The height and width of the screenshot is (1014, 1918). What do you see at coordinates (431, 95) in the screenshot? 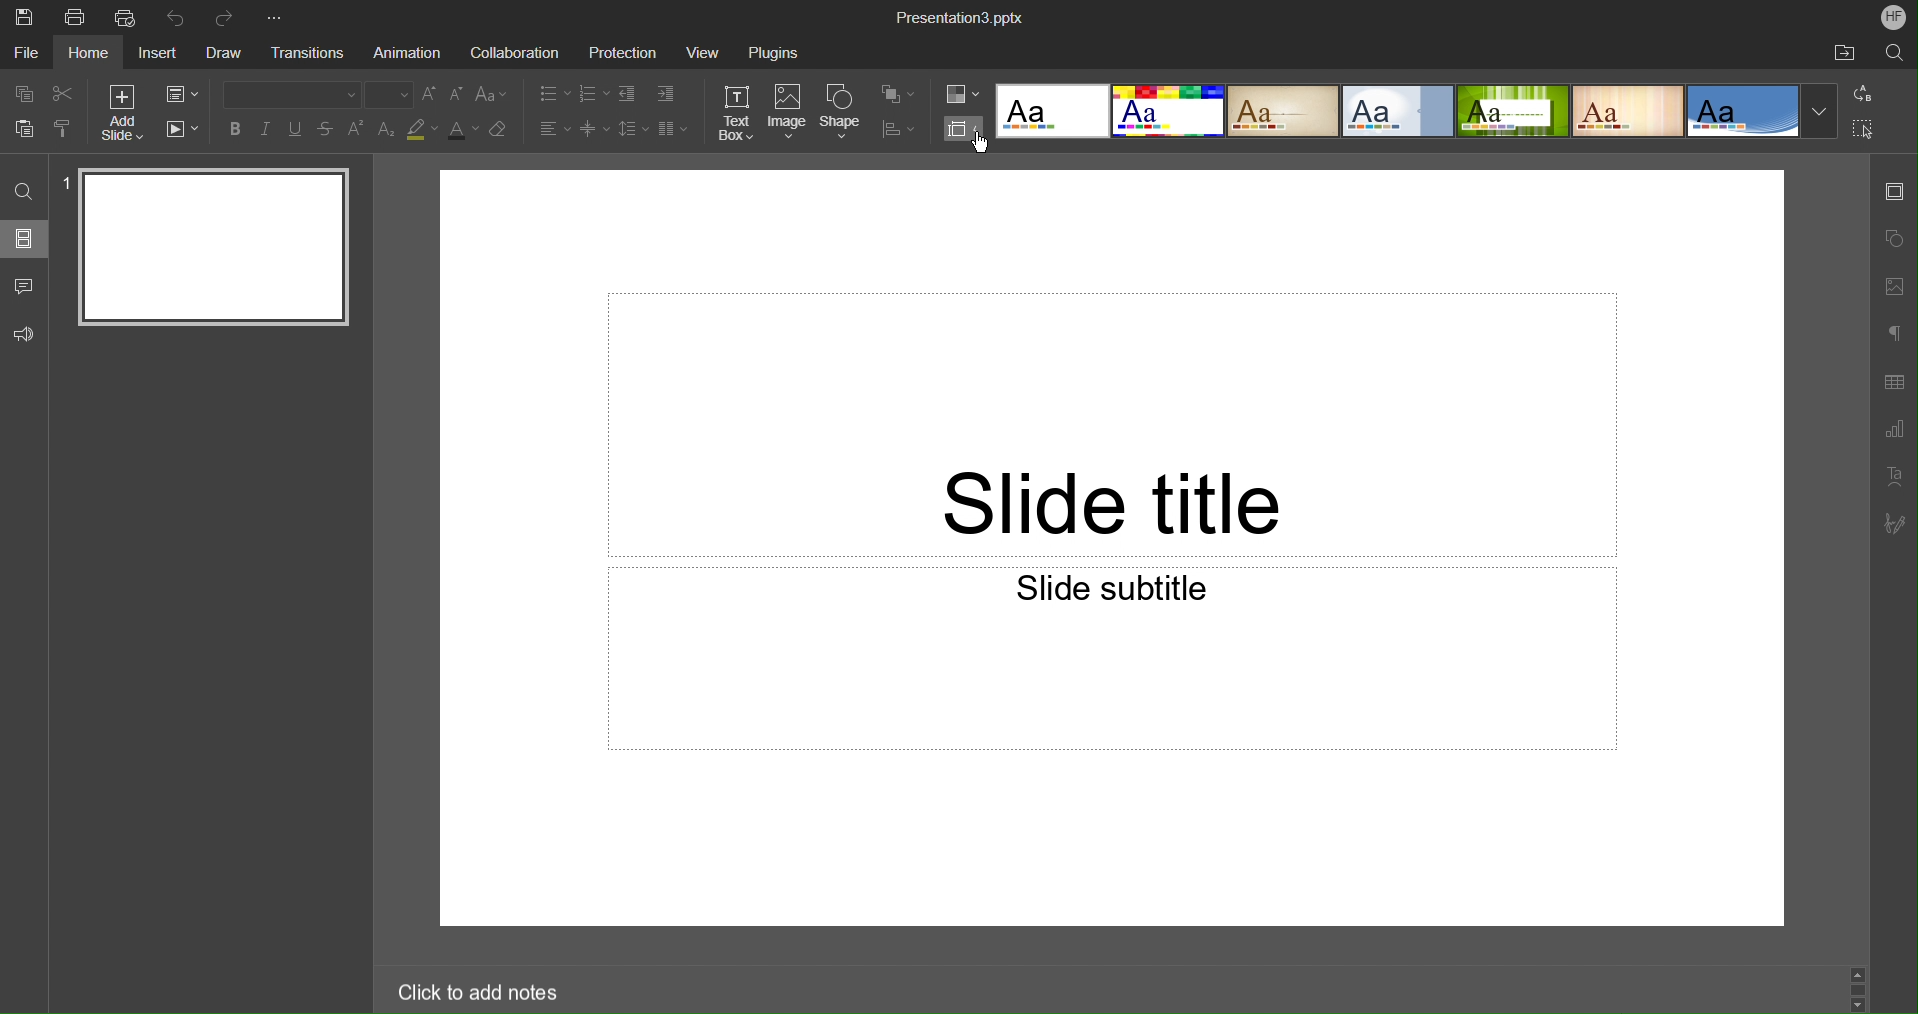
I see `Increase Font Size` at bounding box center [431, 95].